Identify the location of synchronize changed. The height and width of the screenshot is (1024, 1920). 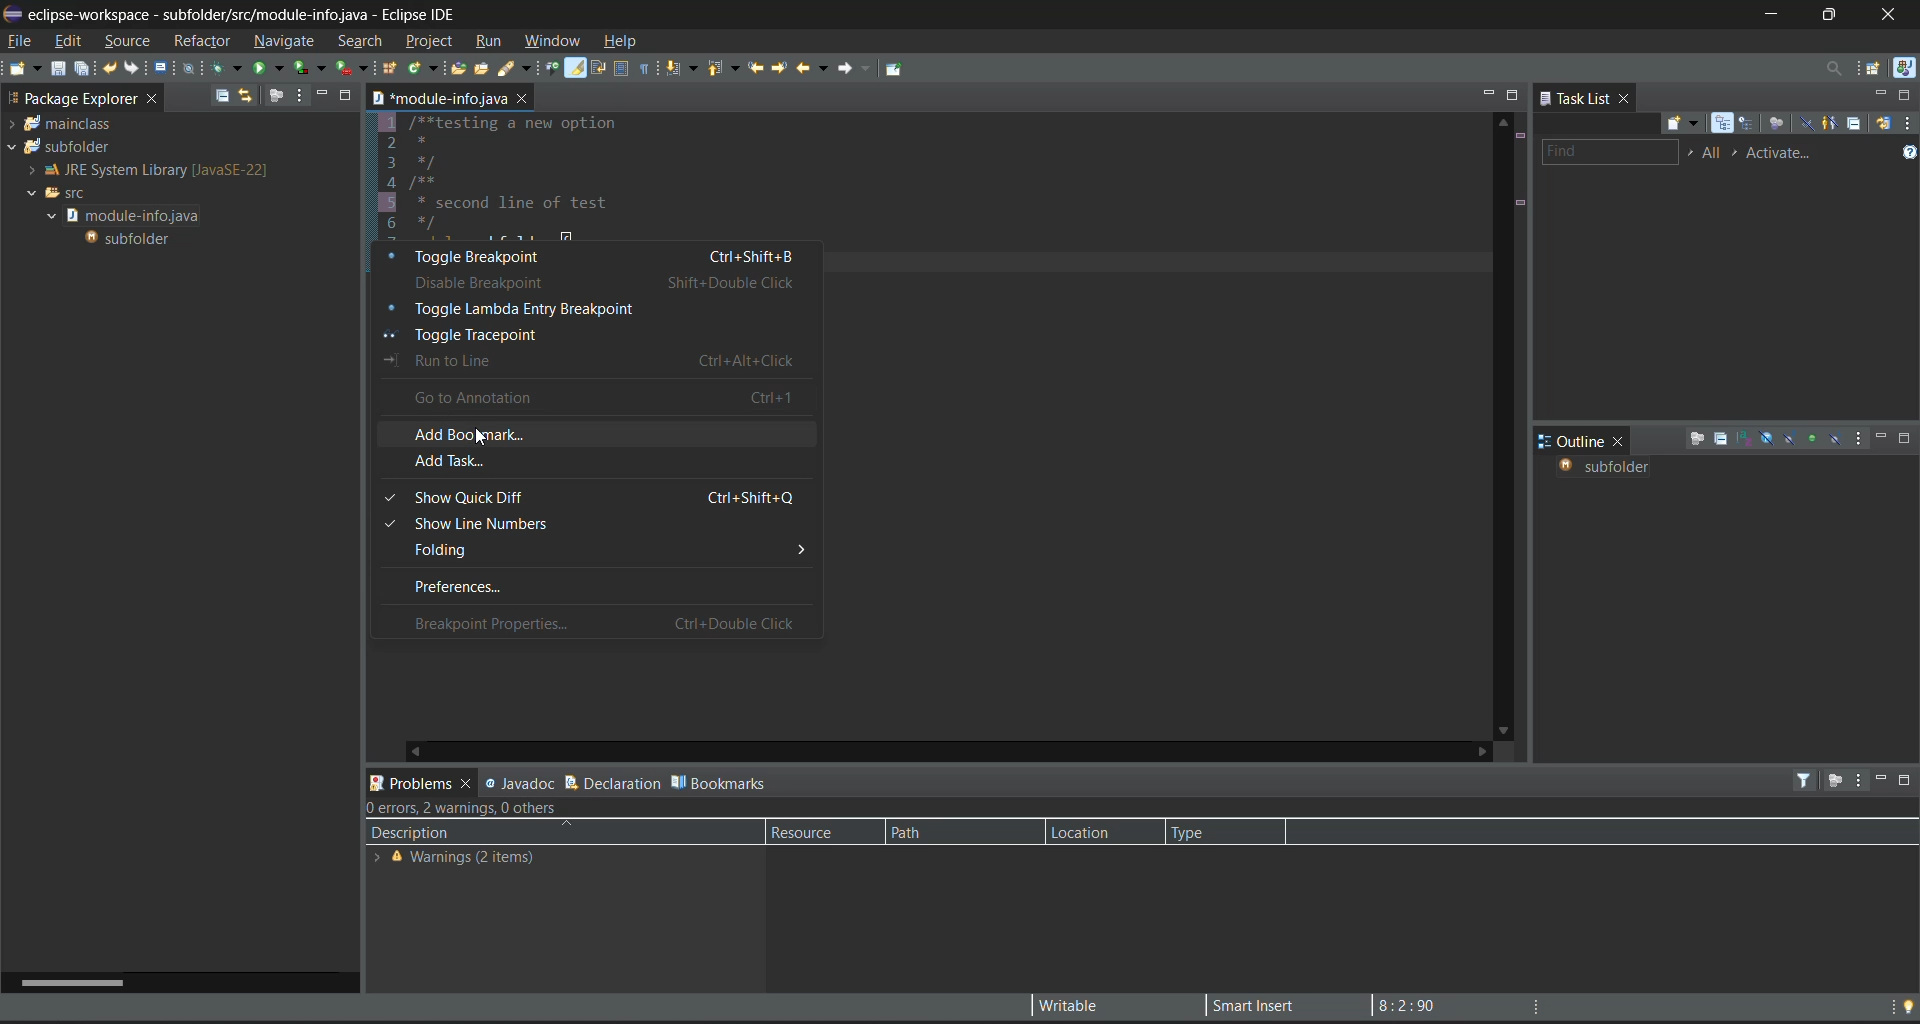
(1882, 122).